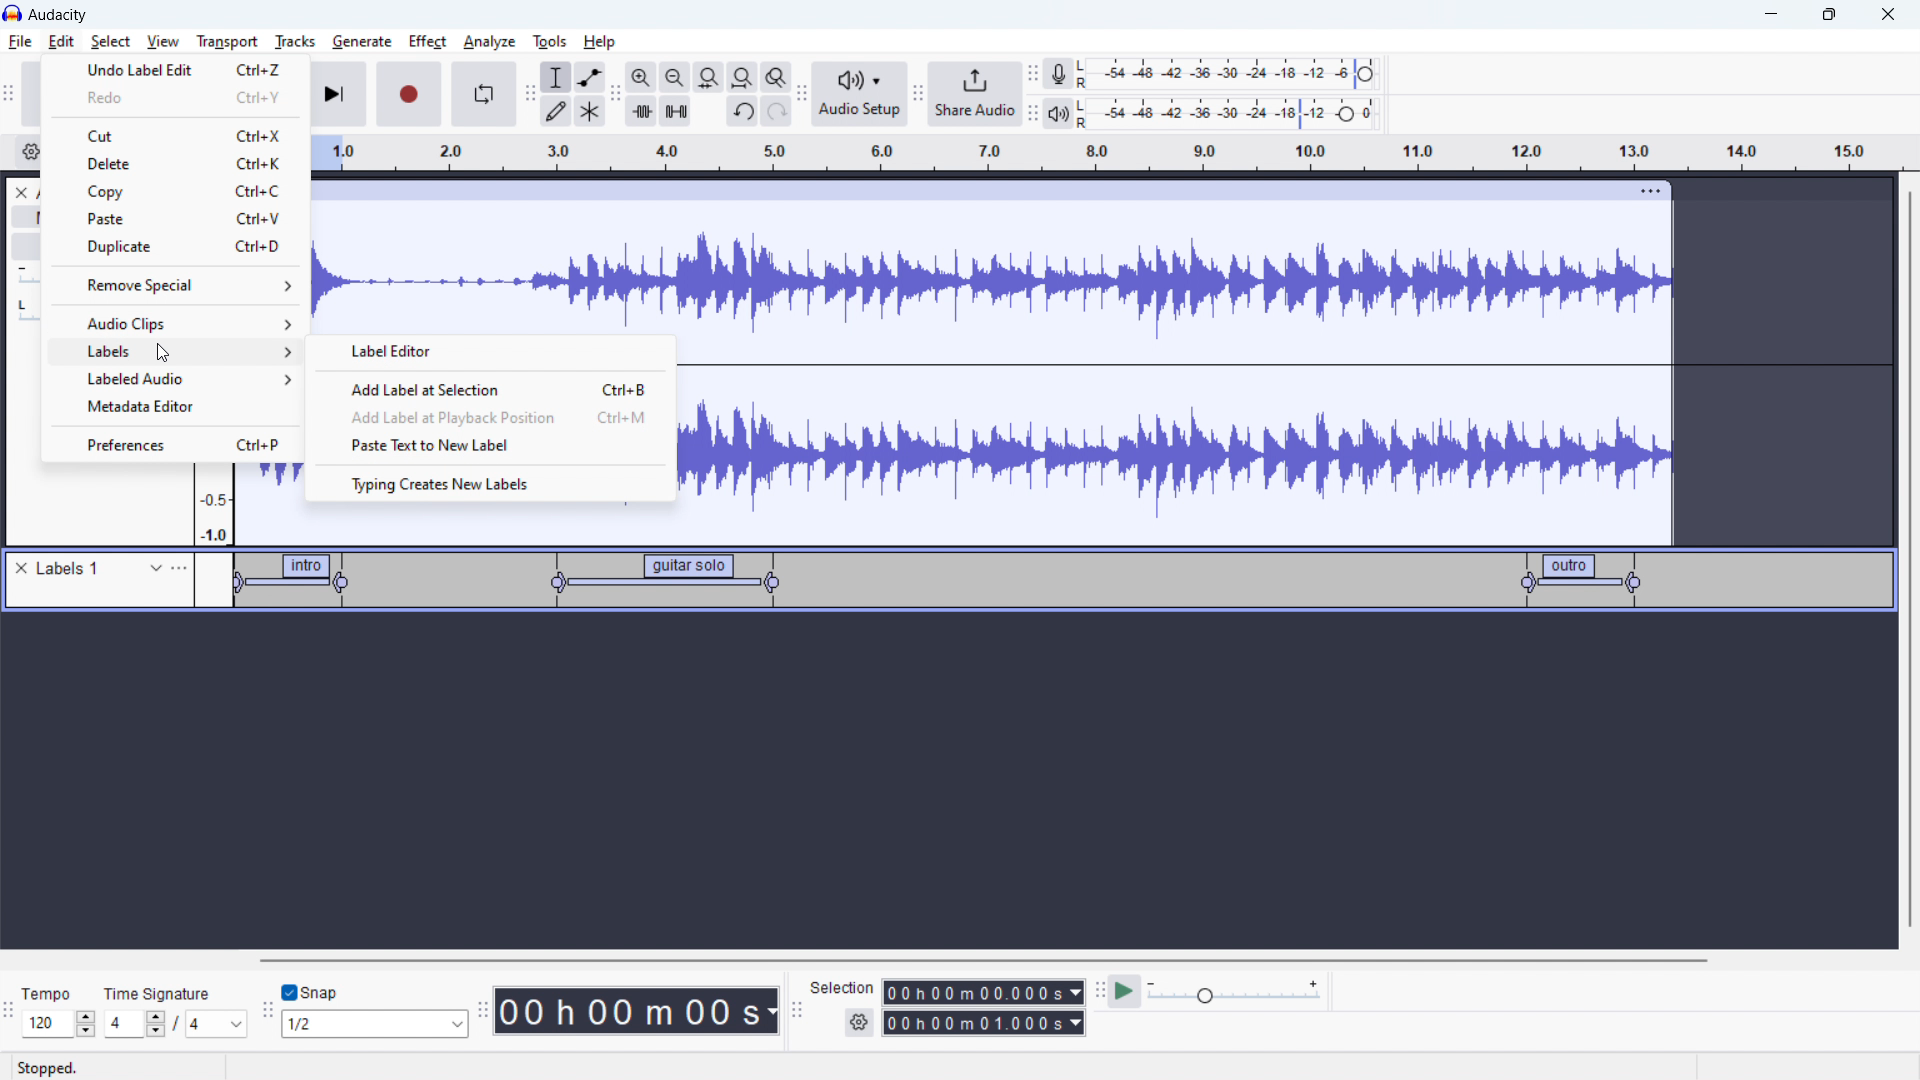 The image size is (1920, 1080). What do you see at coordinates (163, 354) in the screenshot?
I see `cursor` at bounding box center [163, 354].